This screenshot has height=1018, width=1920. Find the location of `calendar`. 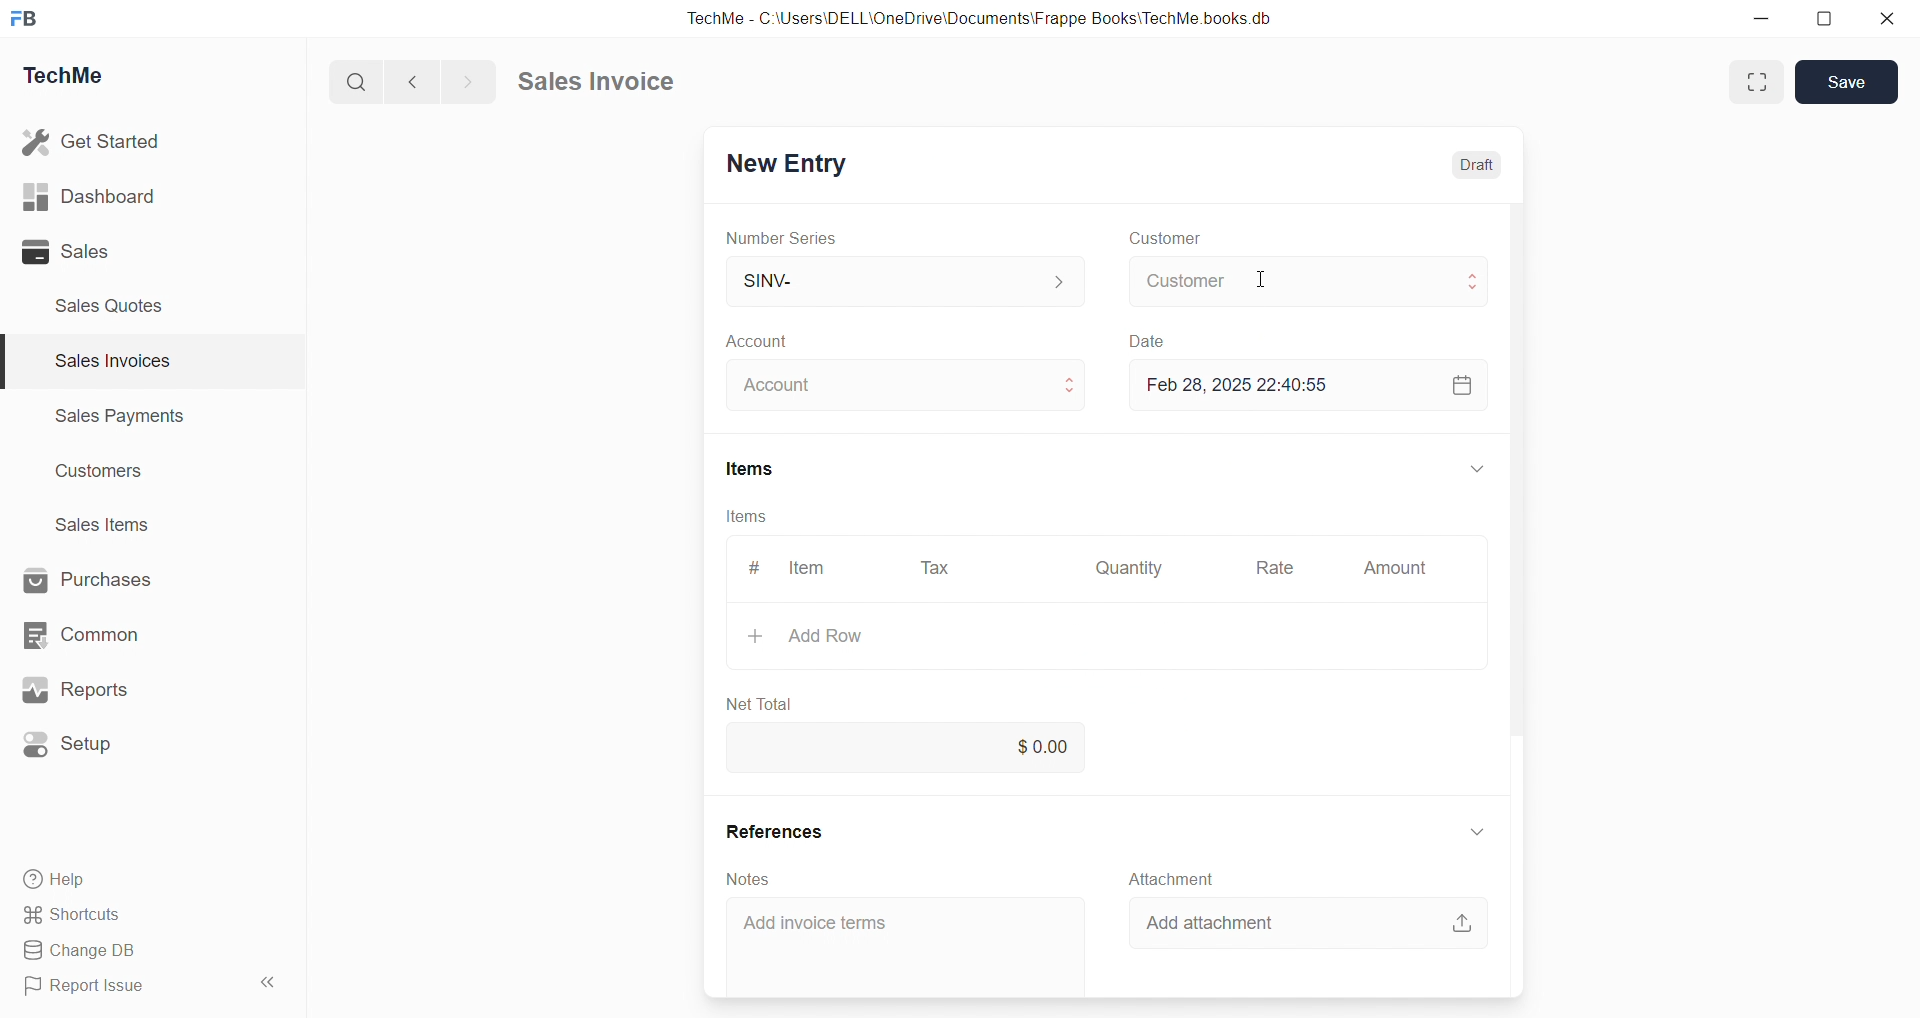

calendar is located at coordinates (1462, 385).